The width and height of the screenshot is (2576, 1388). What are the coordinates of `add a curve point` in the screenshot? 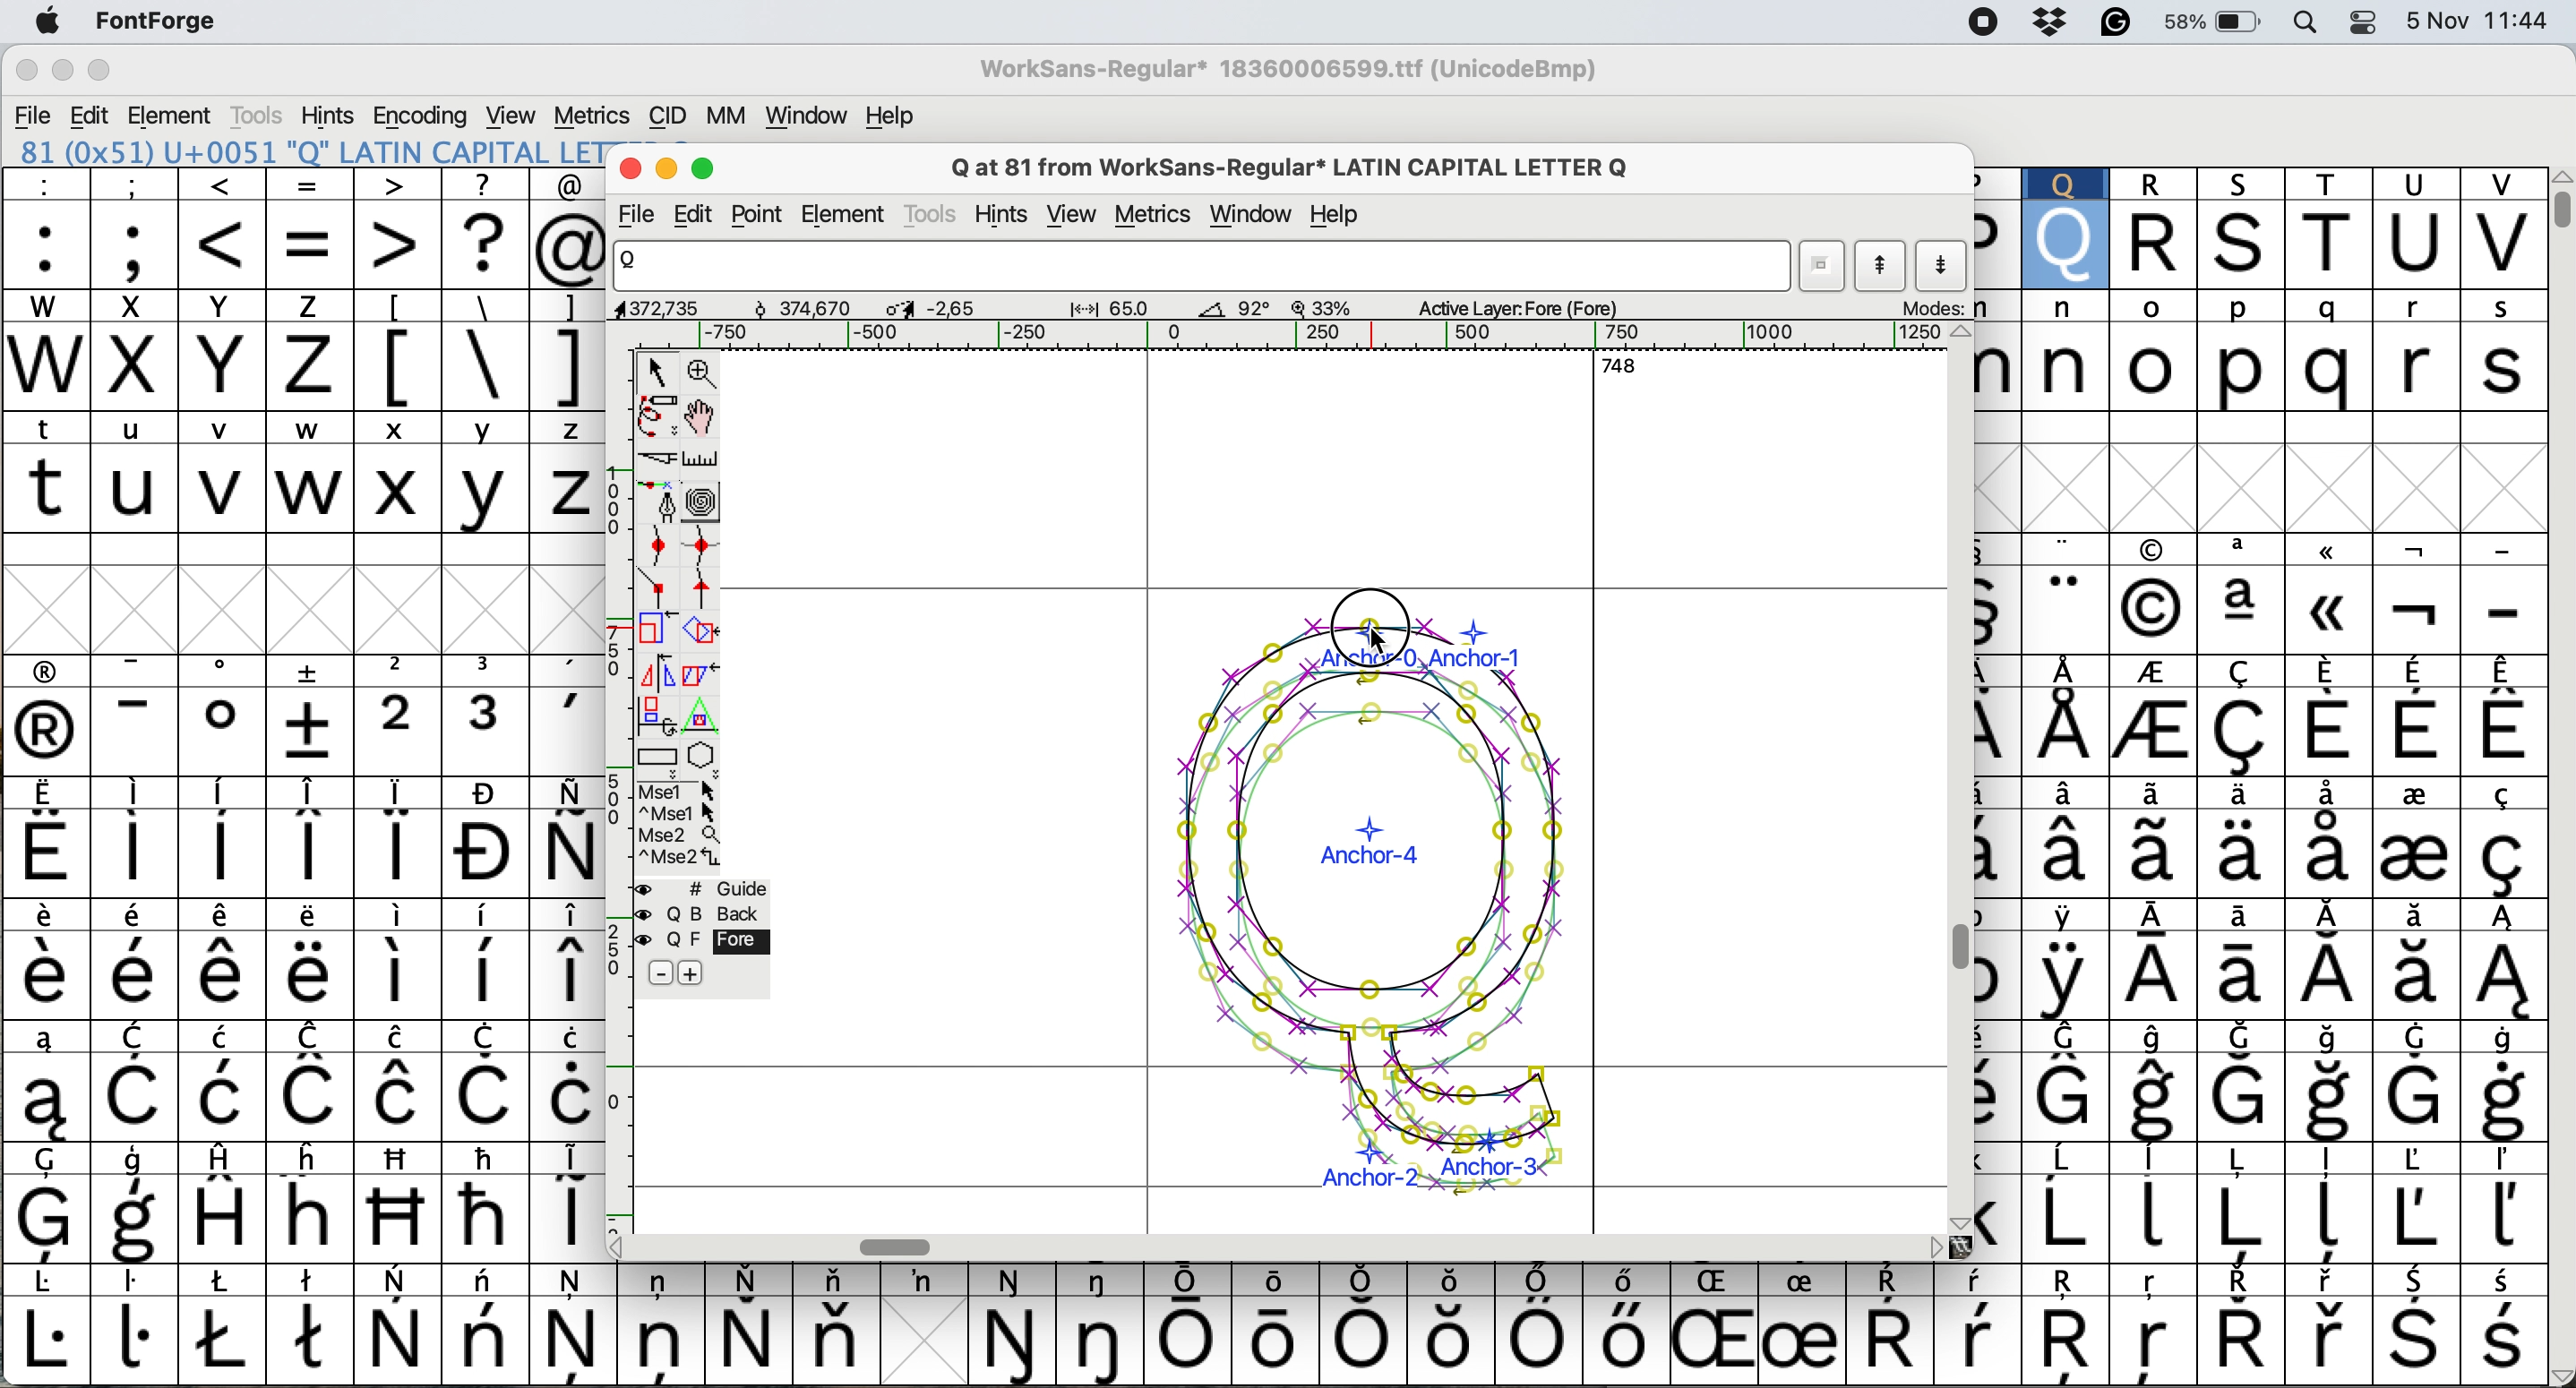 It's located at (654, 545).